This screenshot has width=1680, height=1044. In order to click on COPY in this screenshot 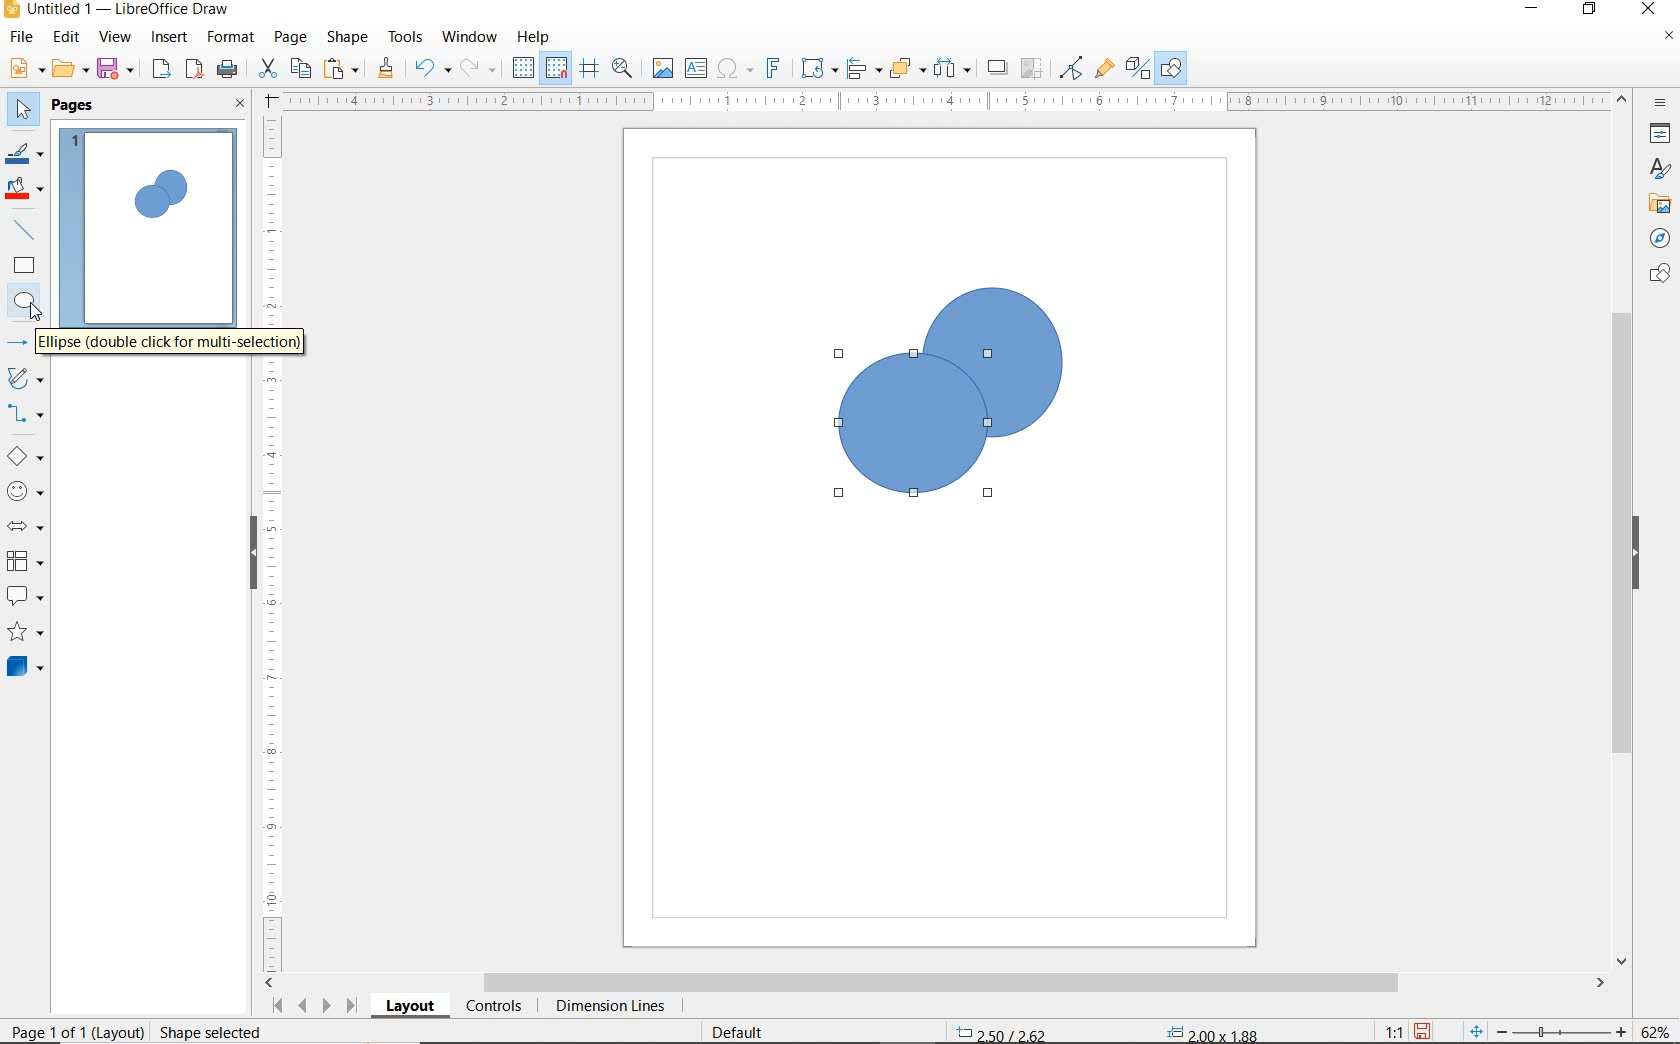, I will do `click(301, 67)`.